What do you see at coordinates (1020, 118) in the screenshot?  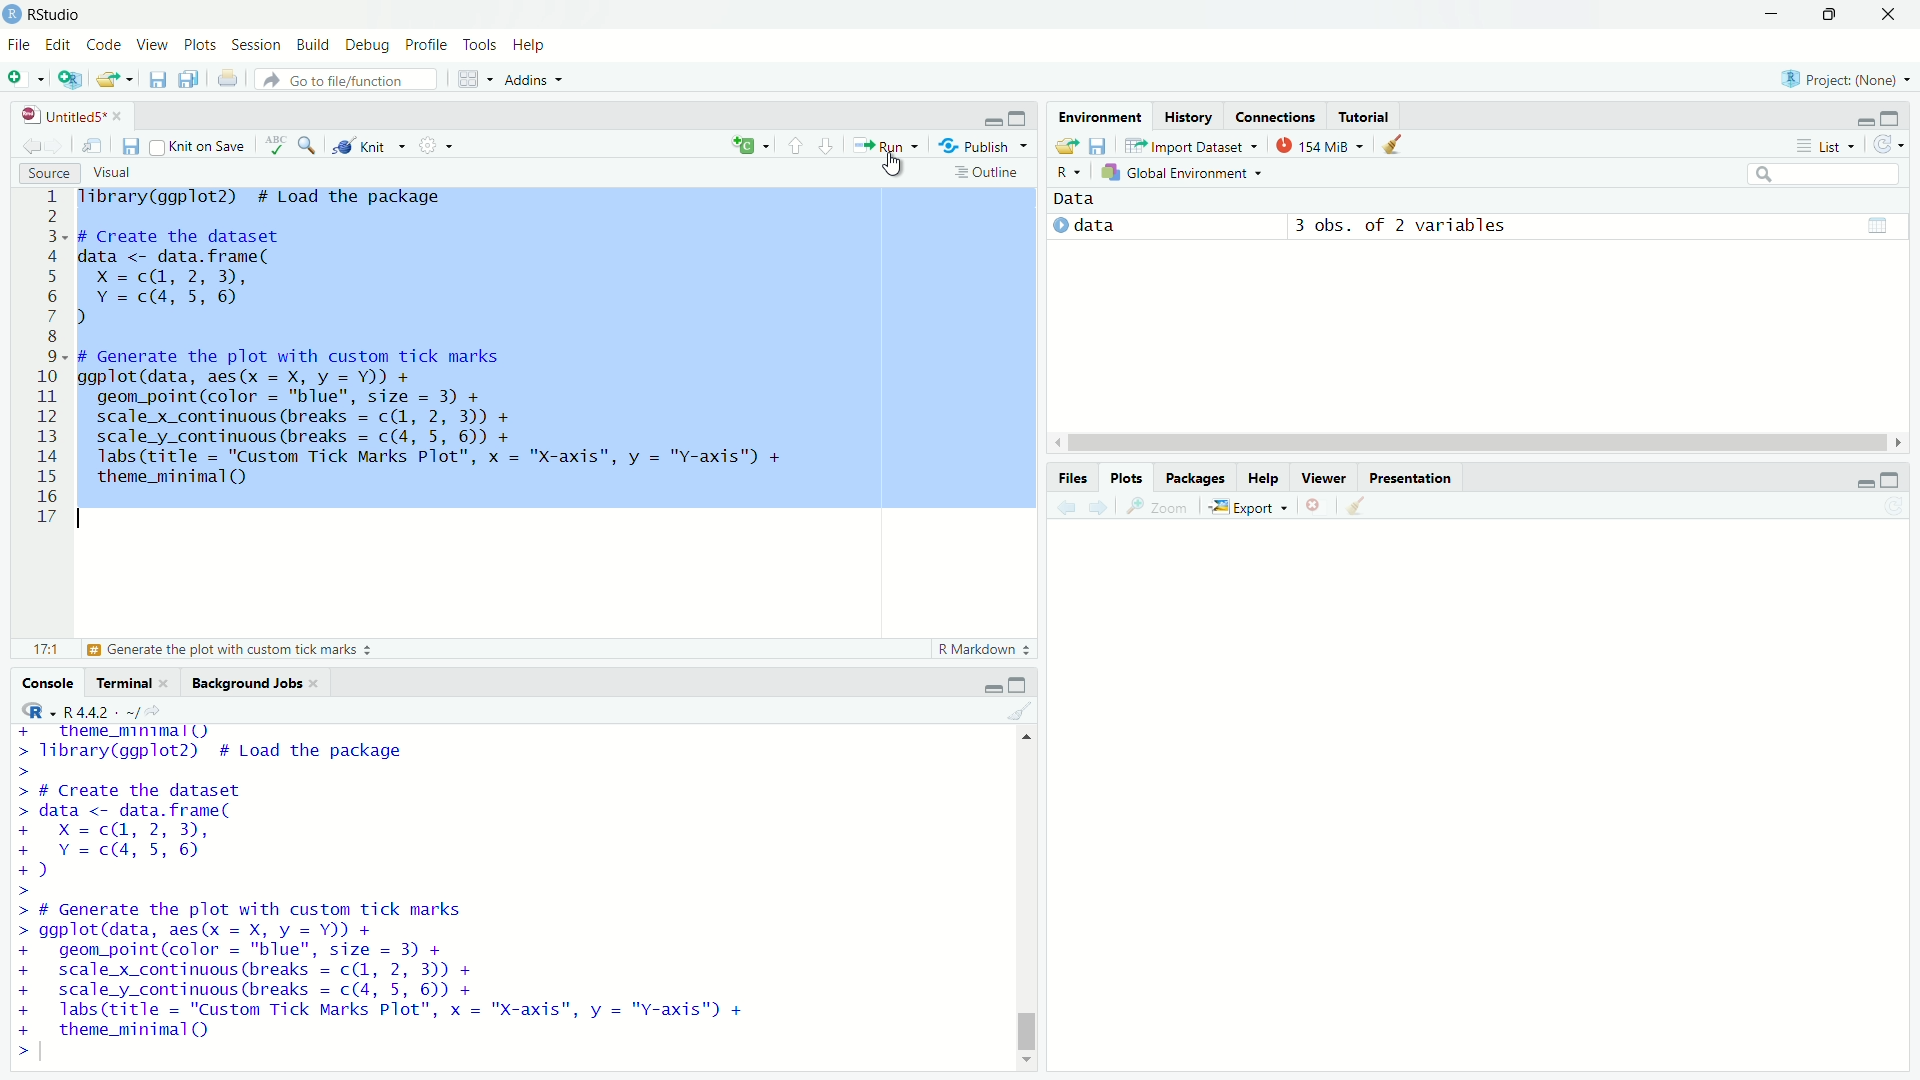 I see `maximize` at bounding box center [1020, 118].